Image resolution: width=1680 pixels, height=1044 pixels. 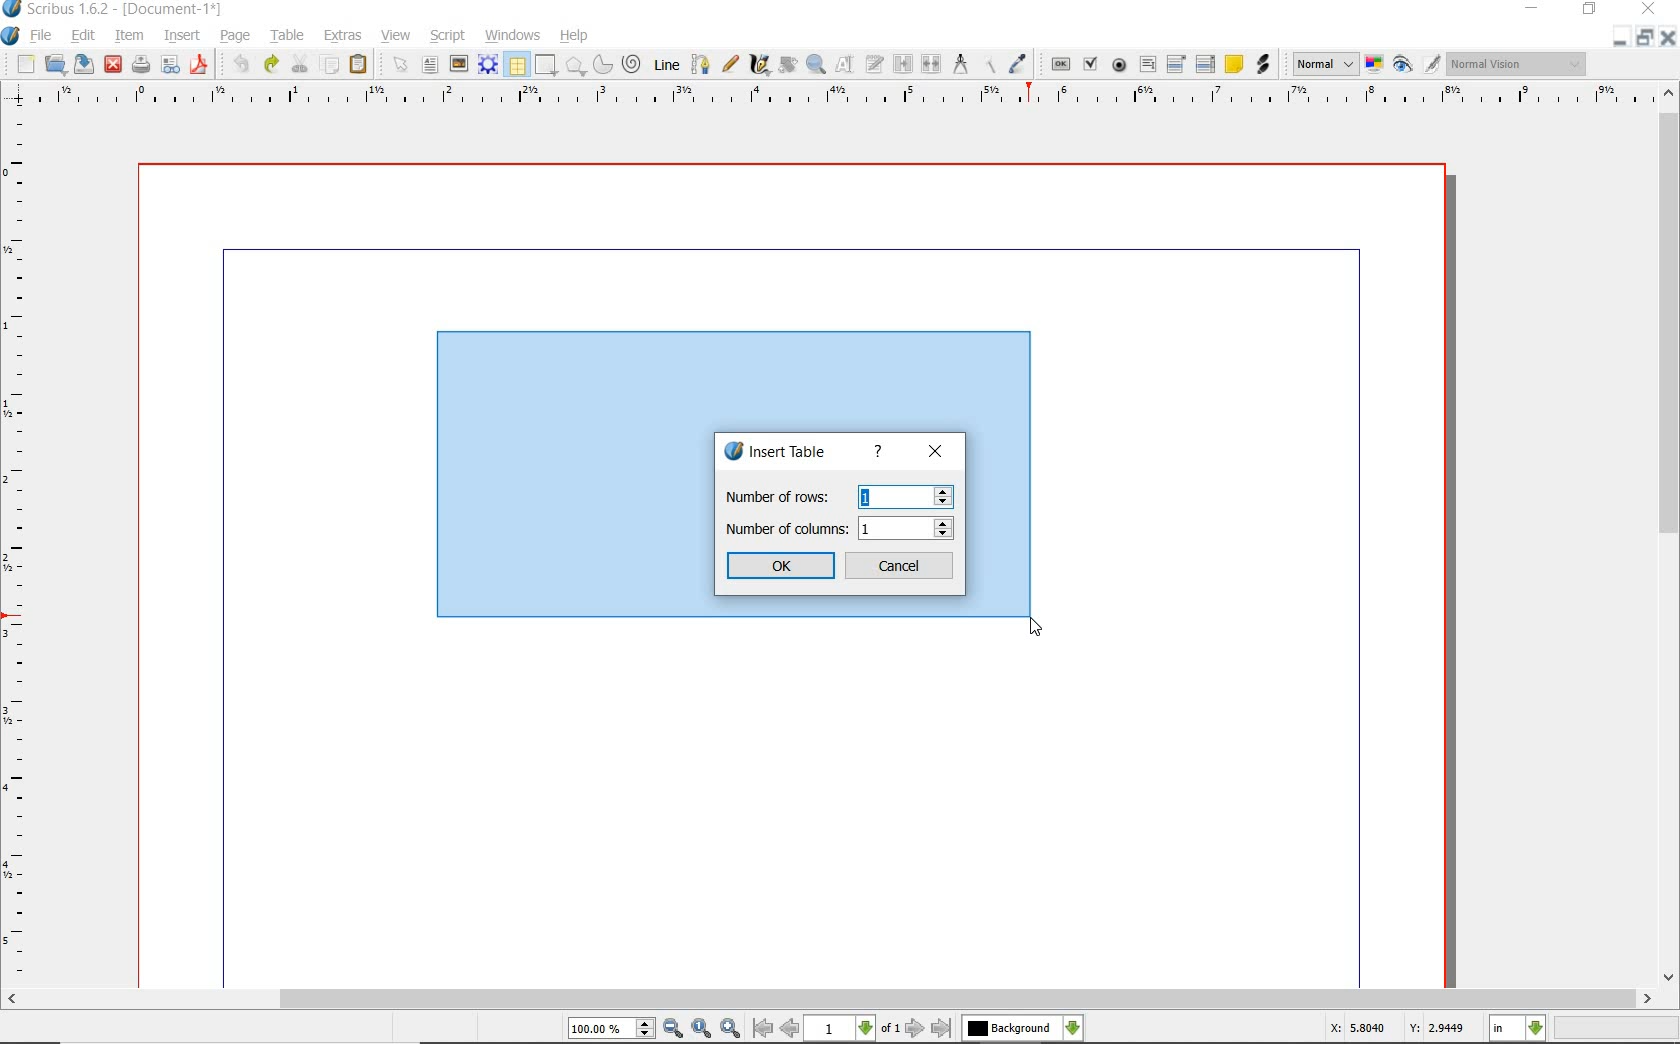 What do you see at coordinates (81, 36) in the screenshot?
I see `edit` at bounding box center [81, 36].